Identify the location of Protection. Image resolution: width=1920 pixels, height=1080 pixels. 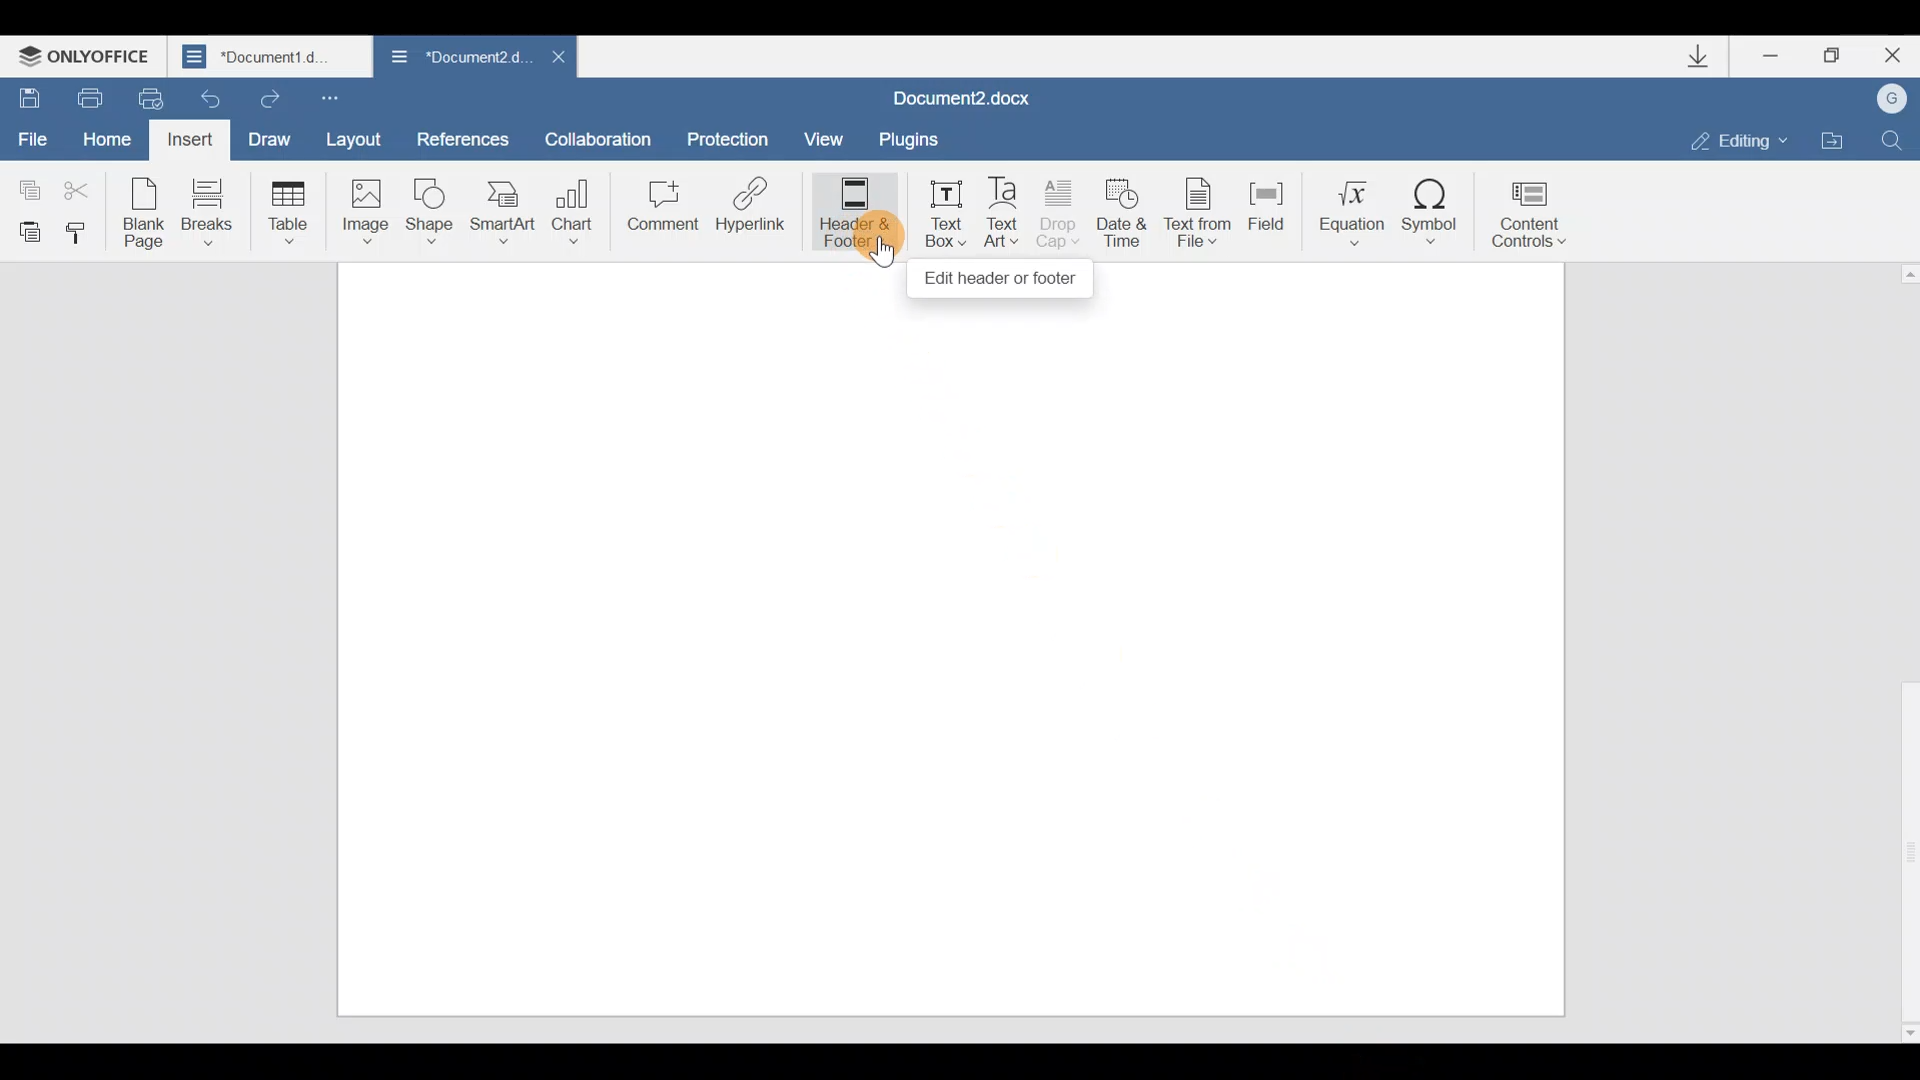
(728, 131).